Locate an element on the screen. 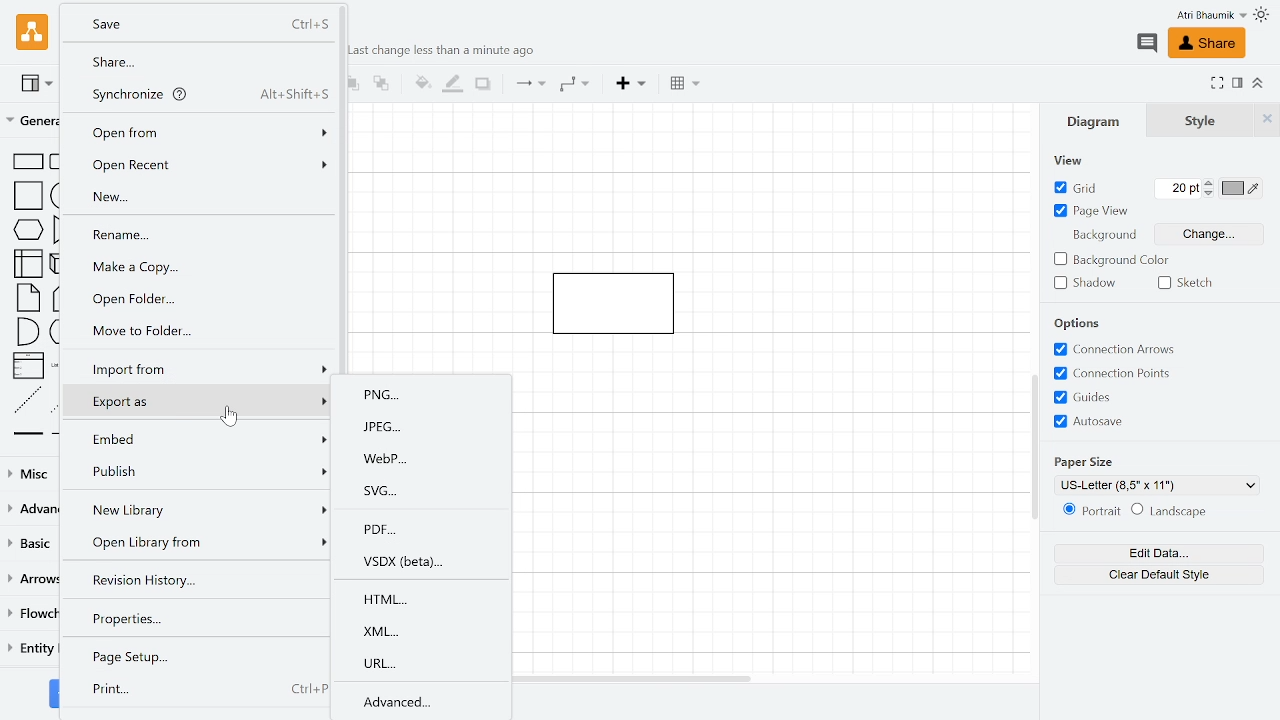  last change is located at coordinates (446, 51).